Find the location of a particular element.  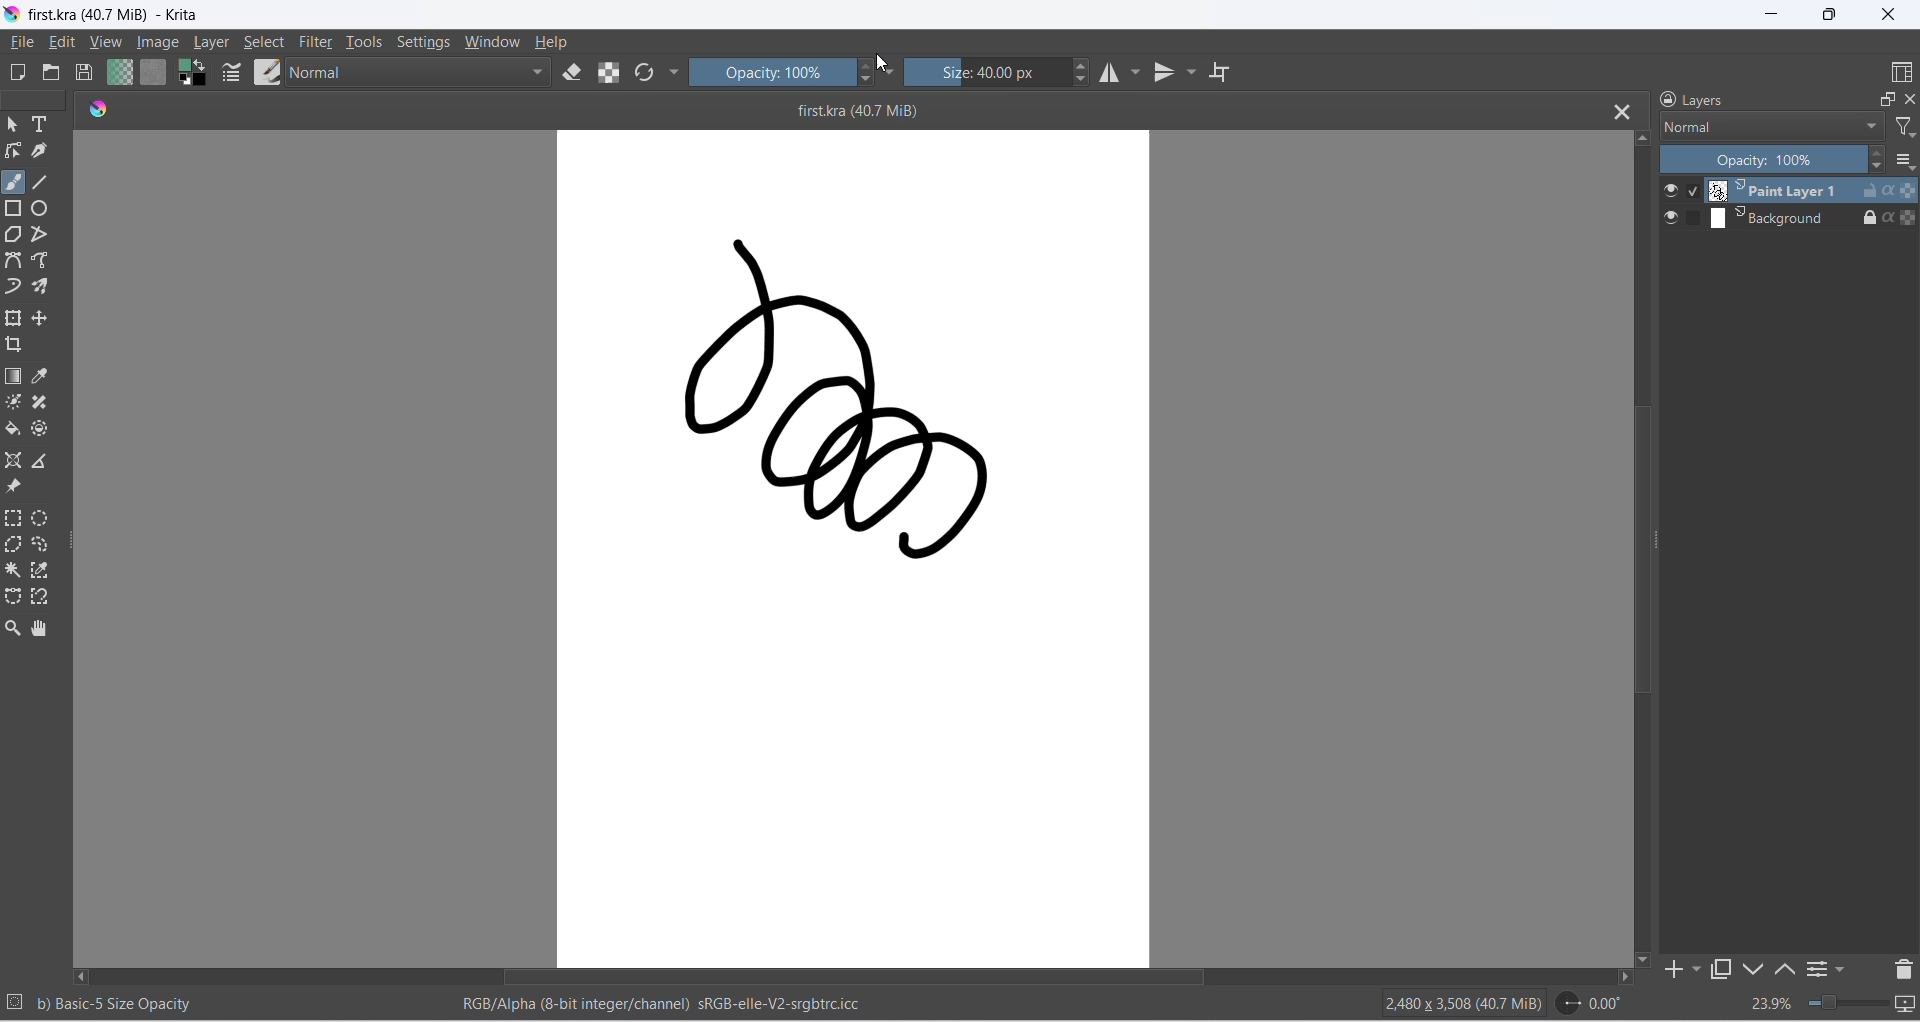

slideshow is located at coordinates (1906, 1004).